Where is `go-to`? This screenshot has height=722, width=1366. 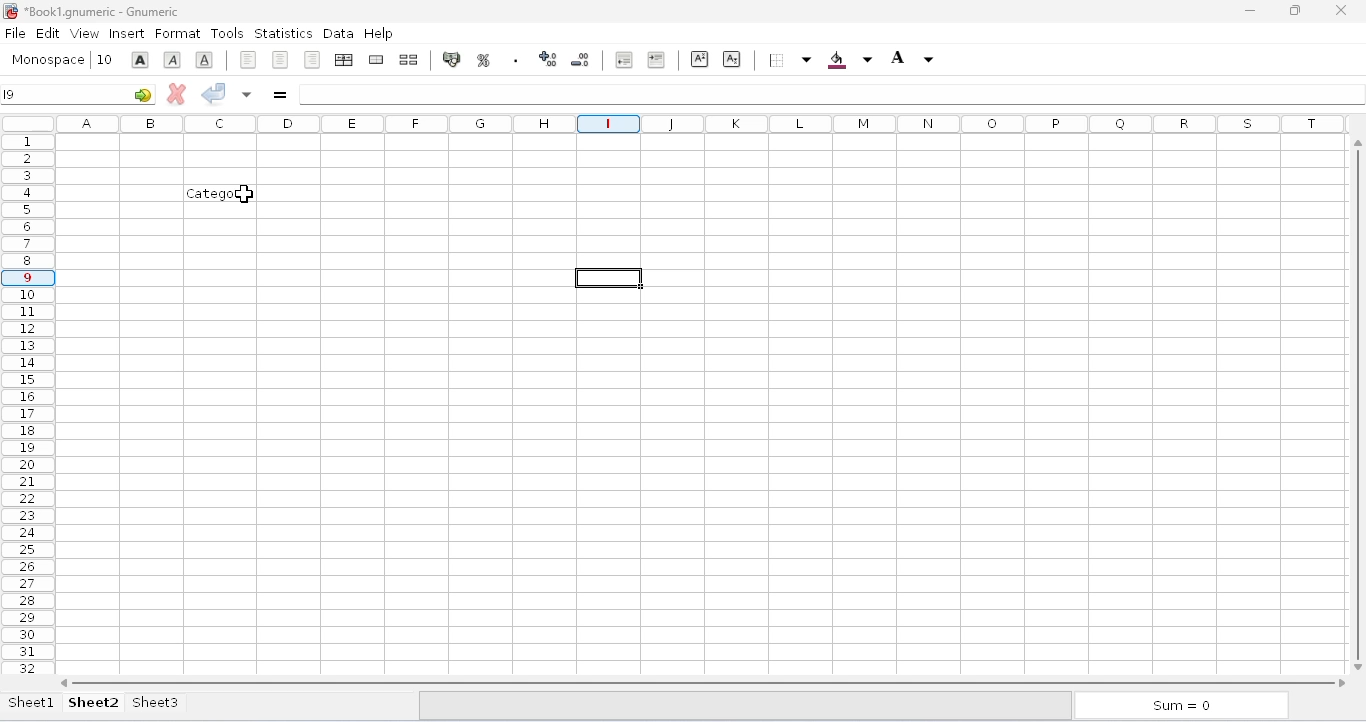
go-to is located at coordinates (143, 94).